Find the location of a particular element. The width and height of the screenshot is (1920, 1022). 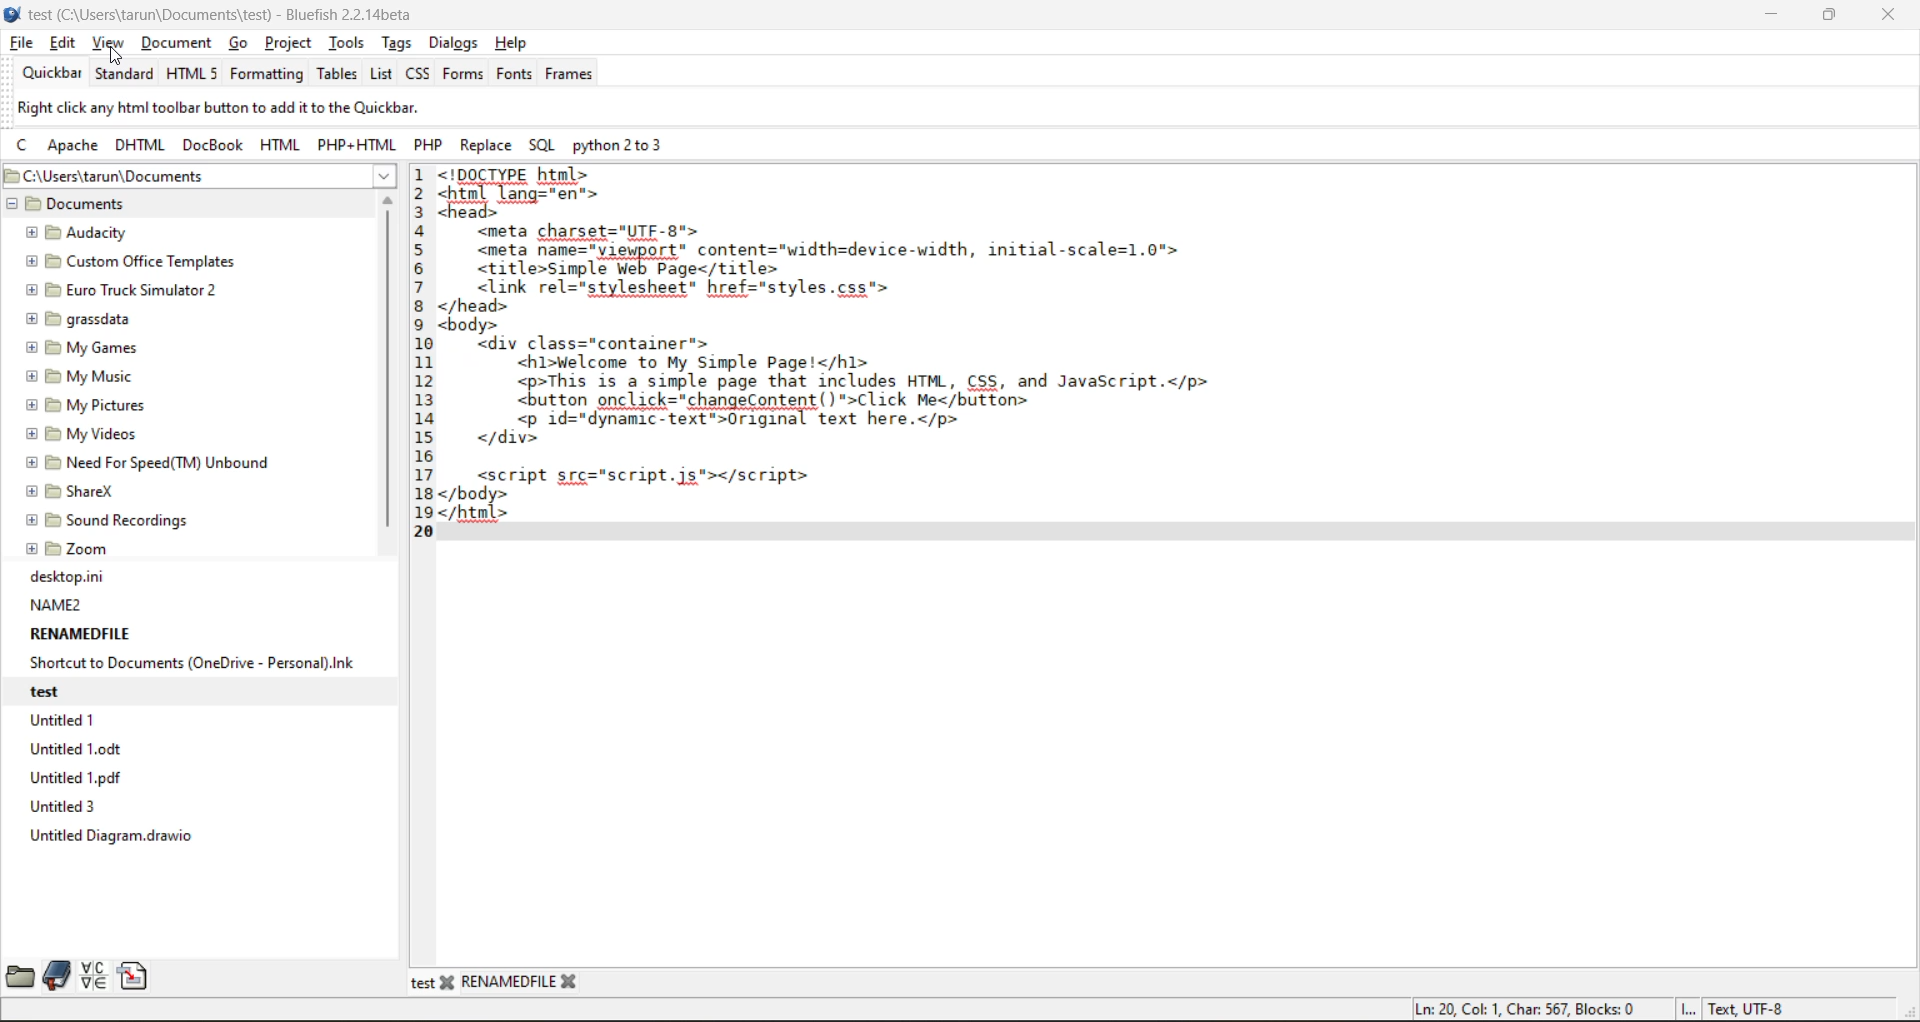

quickbar is located at coordinates (47, 74).